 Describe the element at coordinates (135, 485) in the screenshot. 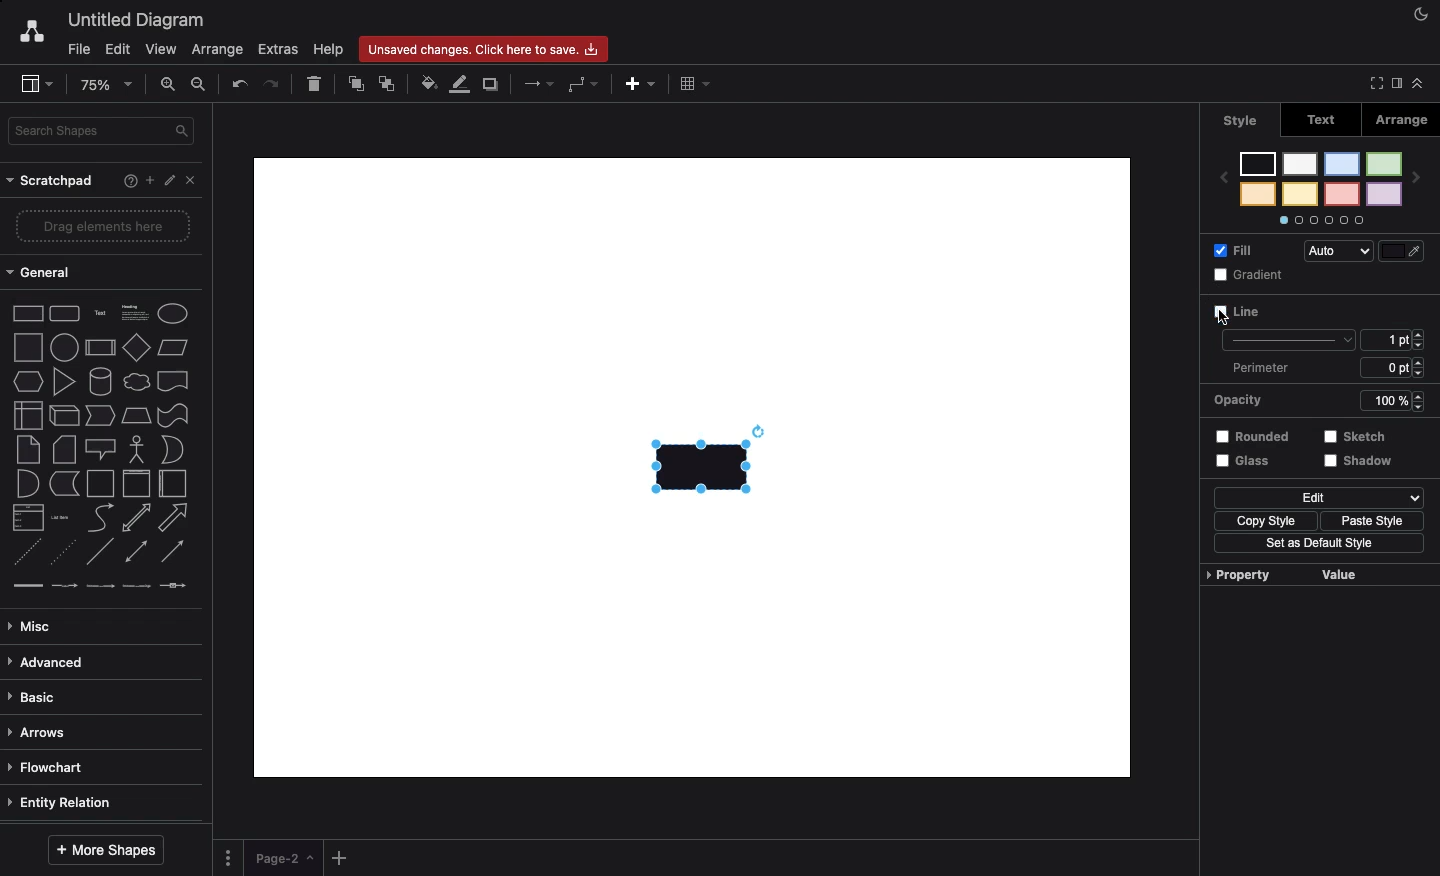

I see `vertical container` at that location.